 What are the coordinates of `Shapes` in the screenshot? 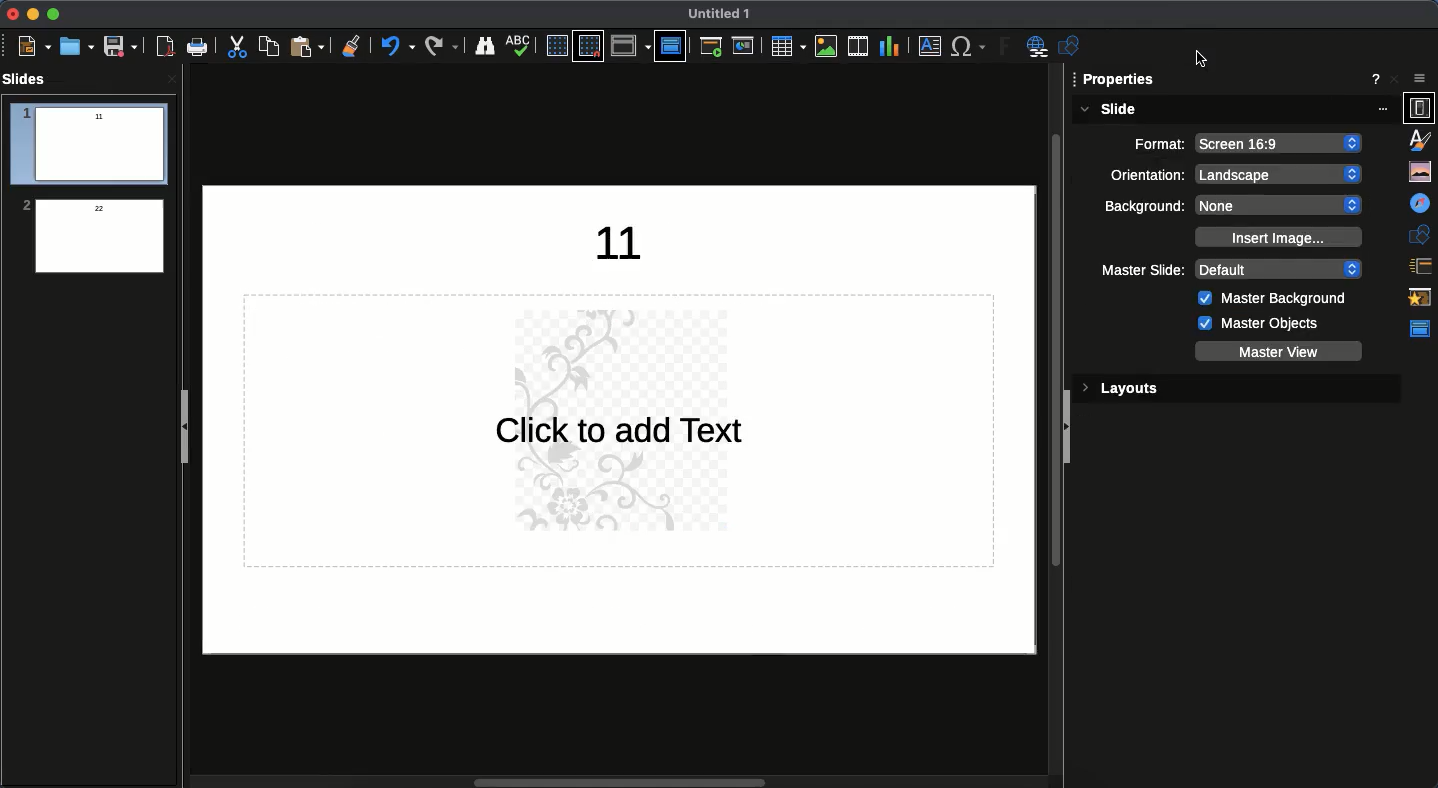 It's located at (1422, 234).